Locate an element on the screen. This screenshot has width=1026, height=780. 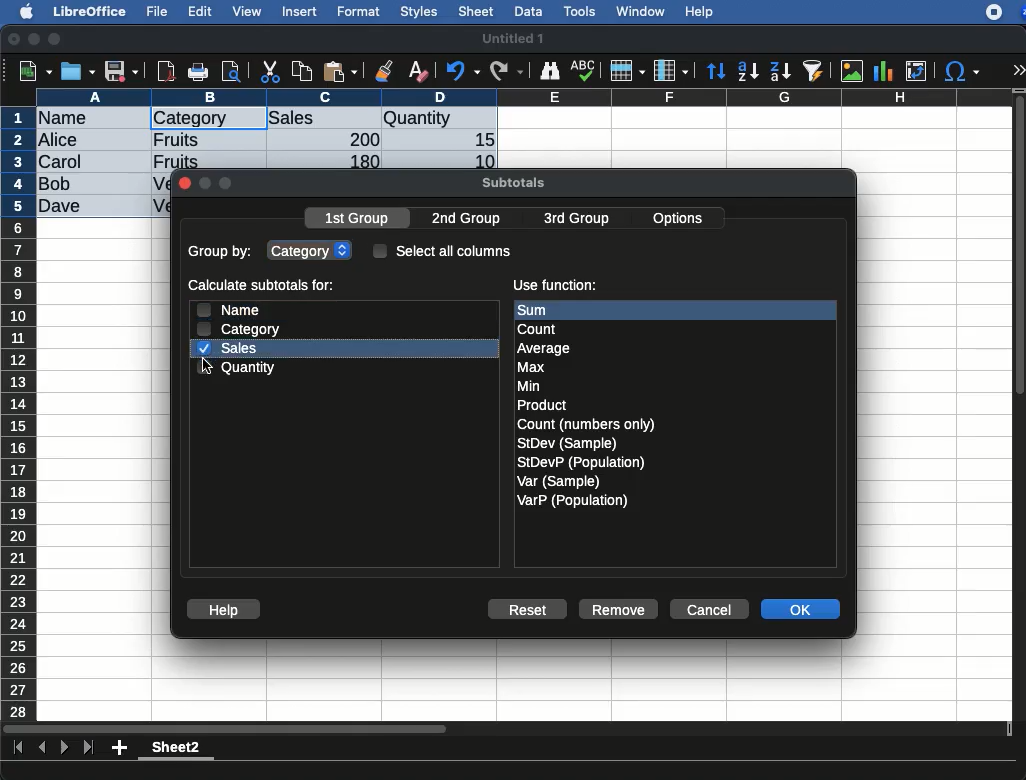
name is located at coordinates (68, 119).